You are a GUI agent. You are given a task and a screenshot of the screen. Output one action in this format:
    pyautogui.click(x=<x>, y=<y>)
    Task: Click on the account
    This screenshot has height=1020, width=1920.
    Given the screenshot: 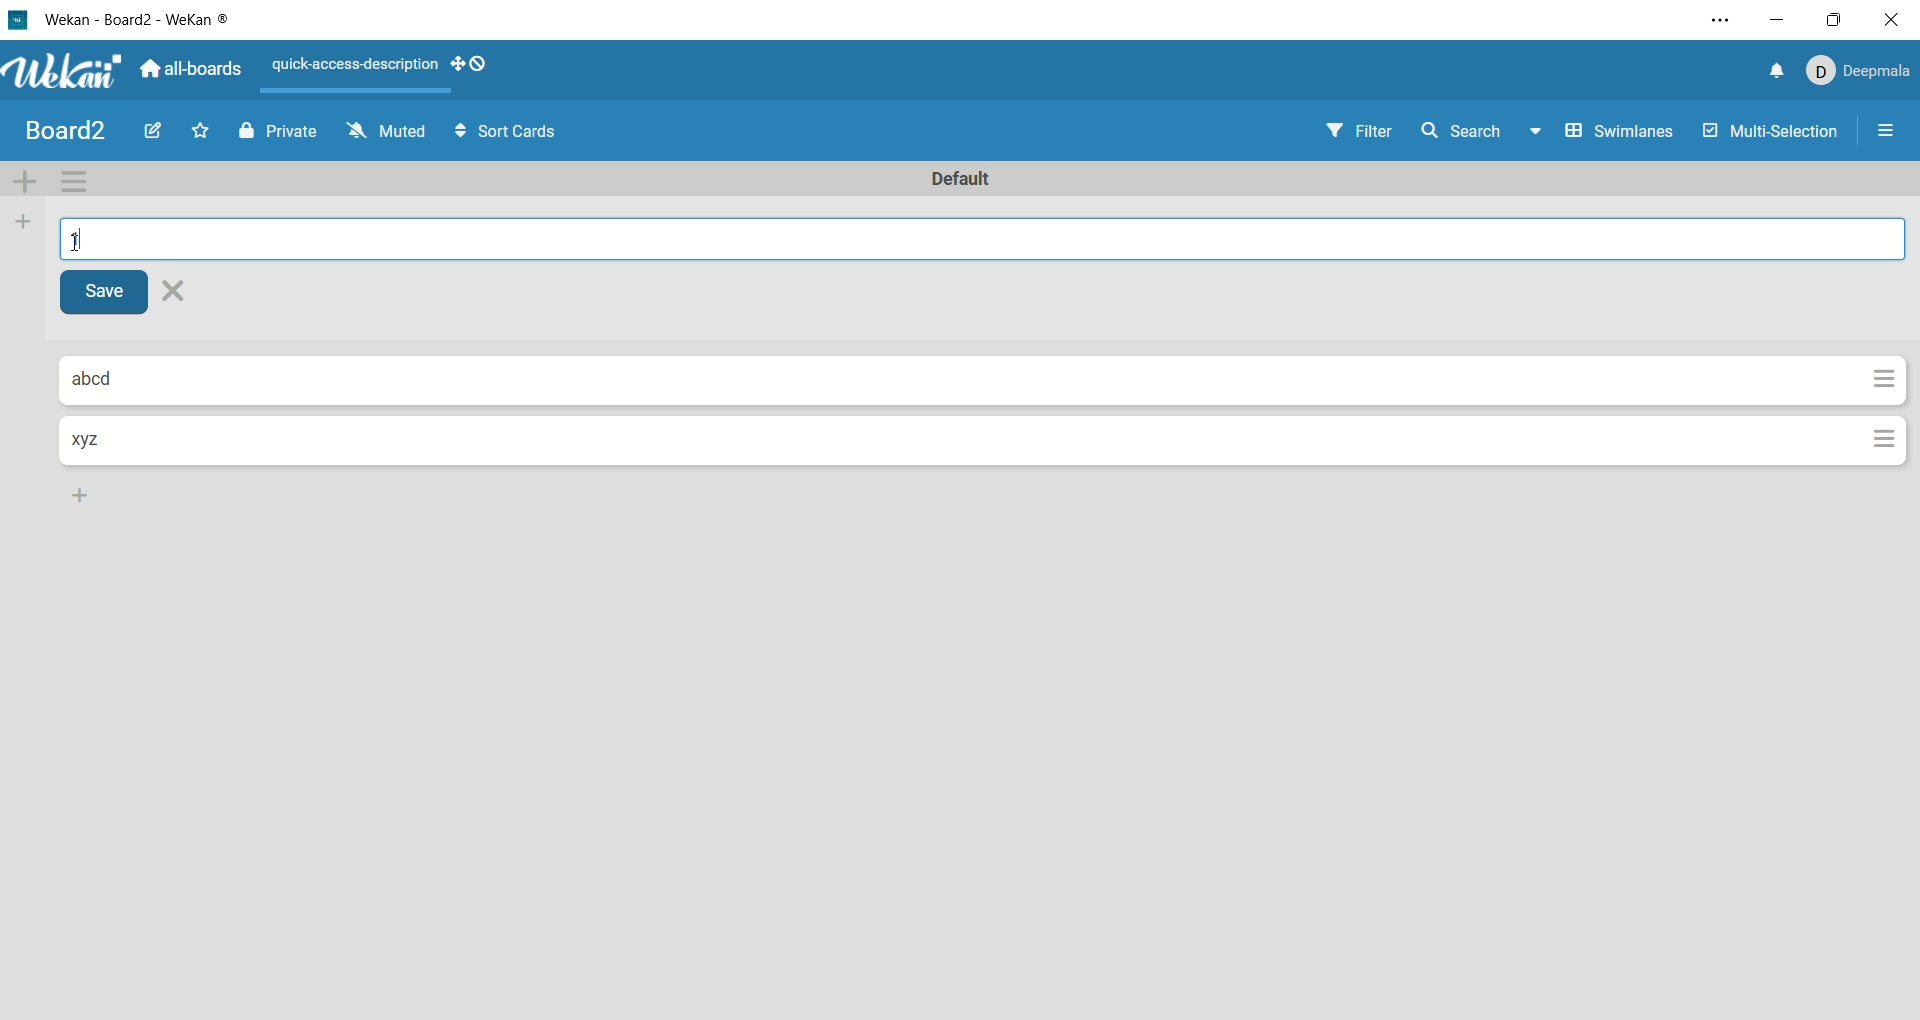 What is the action you would take?
    pyautogui.click(x=1856, y=68)
    